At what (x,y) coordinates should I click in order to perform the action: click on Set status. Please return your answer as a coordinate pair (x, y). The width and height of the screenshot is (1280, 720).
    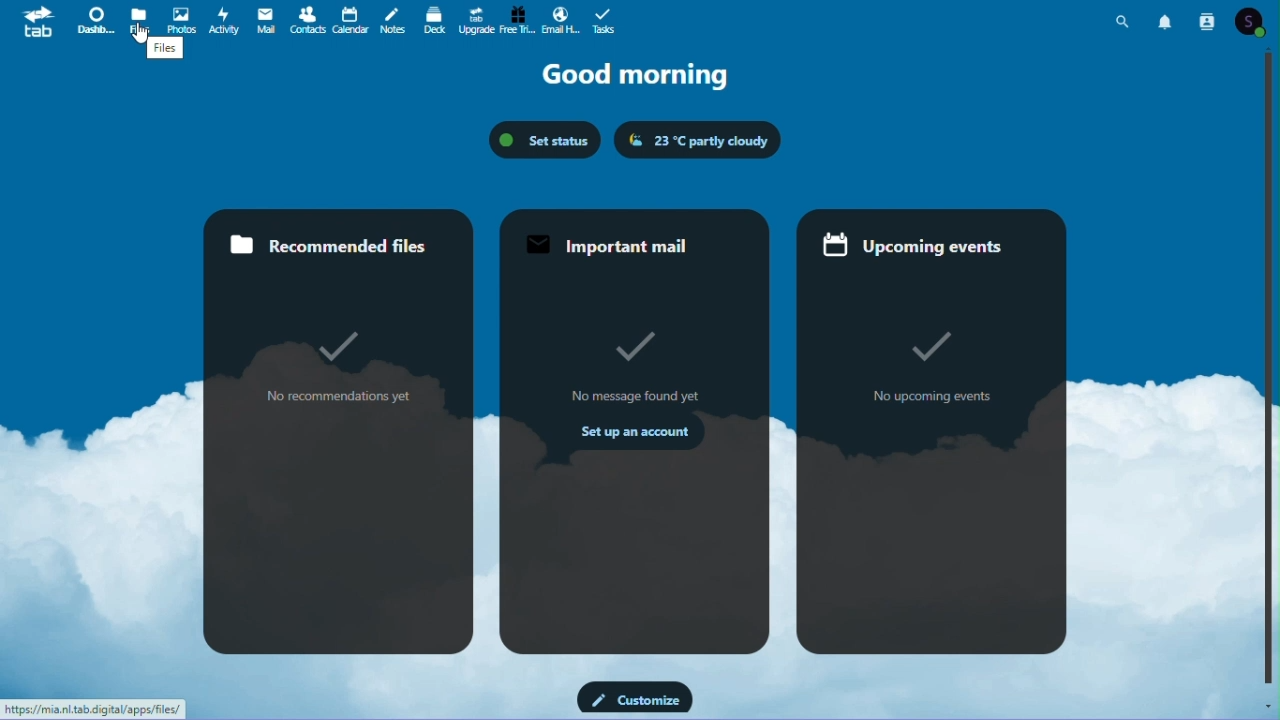
    Looking at the image, I should click on (543, 139).